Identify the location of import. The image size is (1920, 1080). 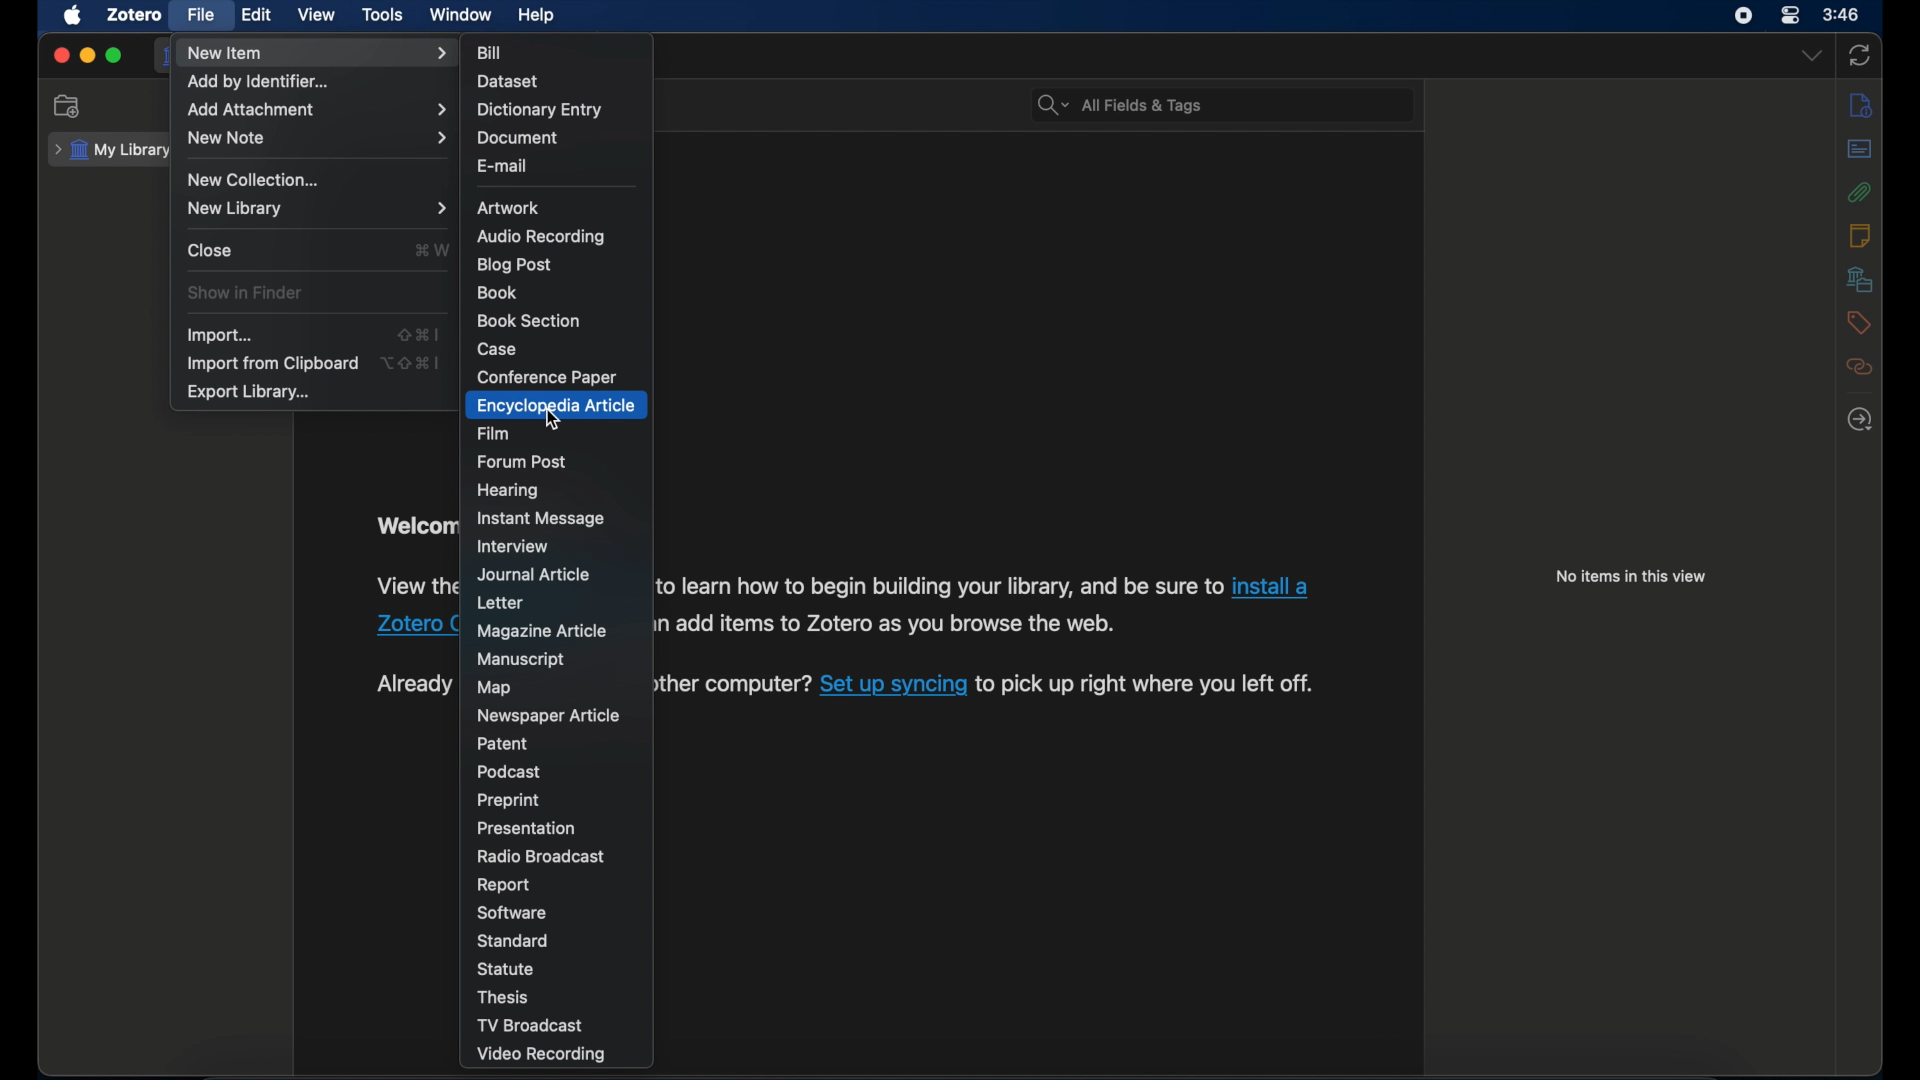
(221, 335).